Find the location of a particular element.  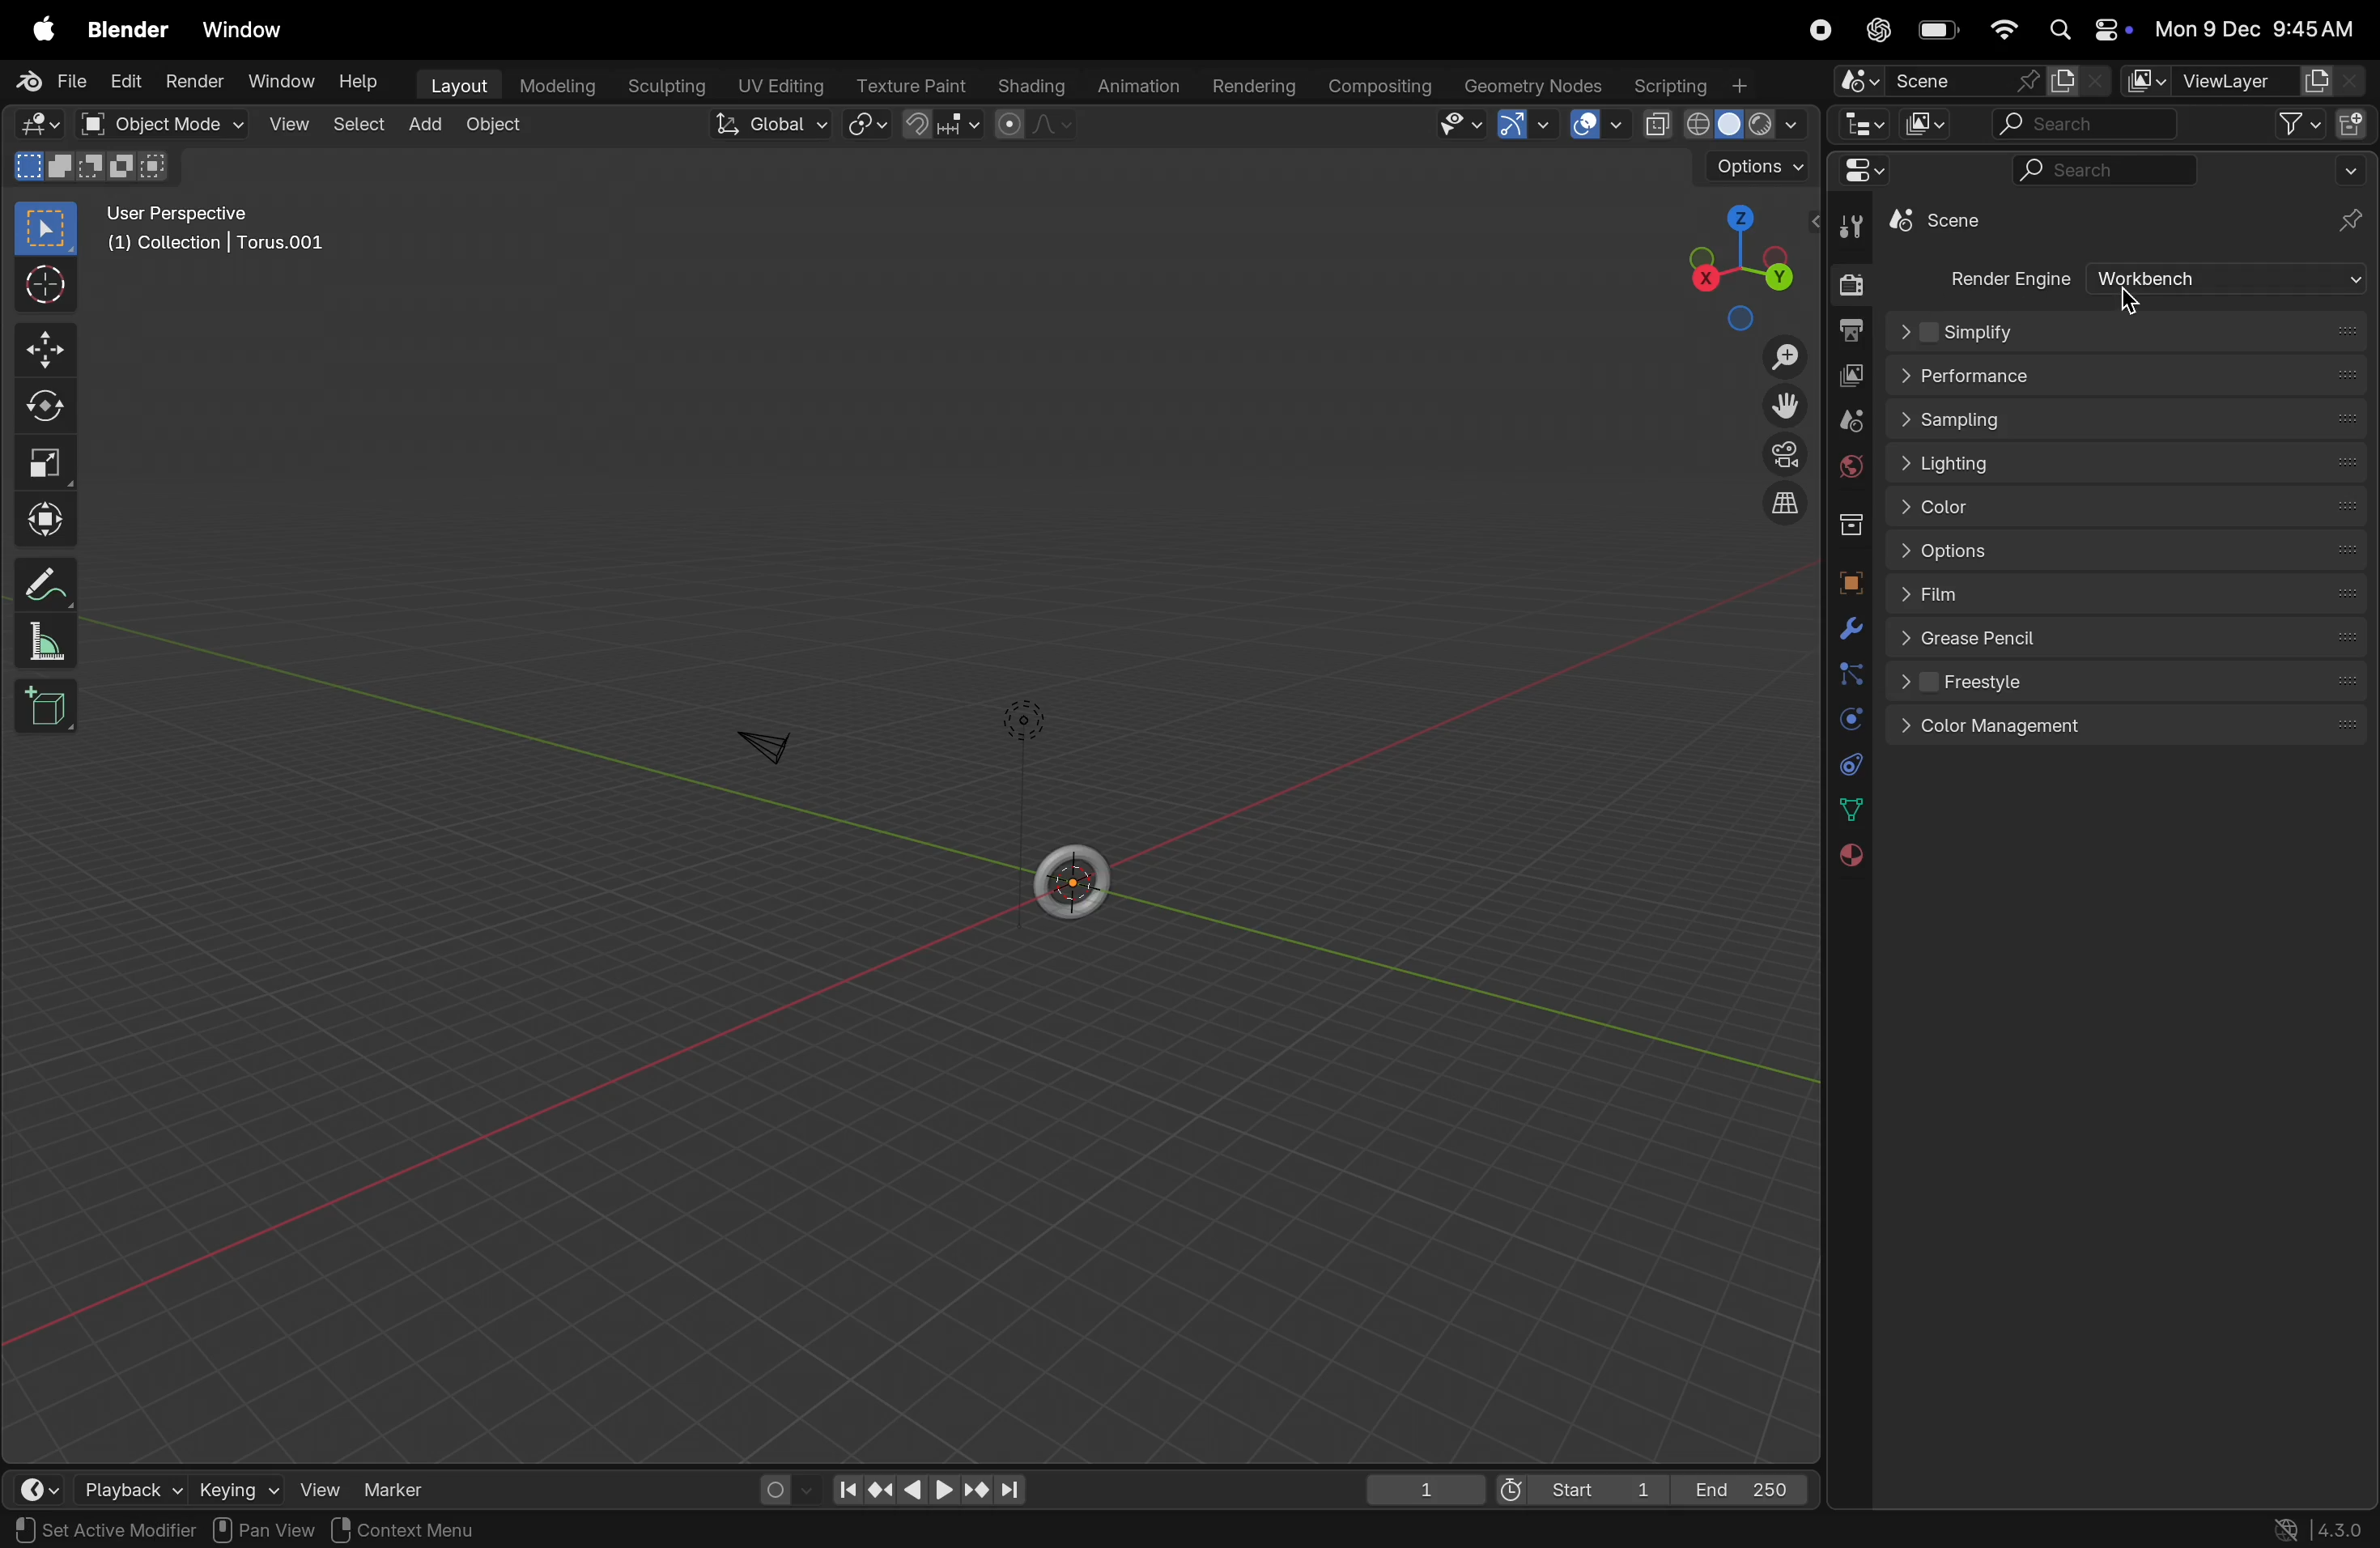

composting is located at coordinates (1382, 87).